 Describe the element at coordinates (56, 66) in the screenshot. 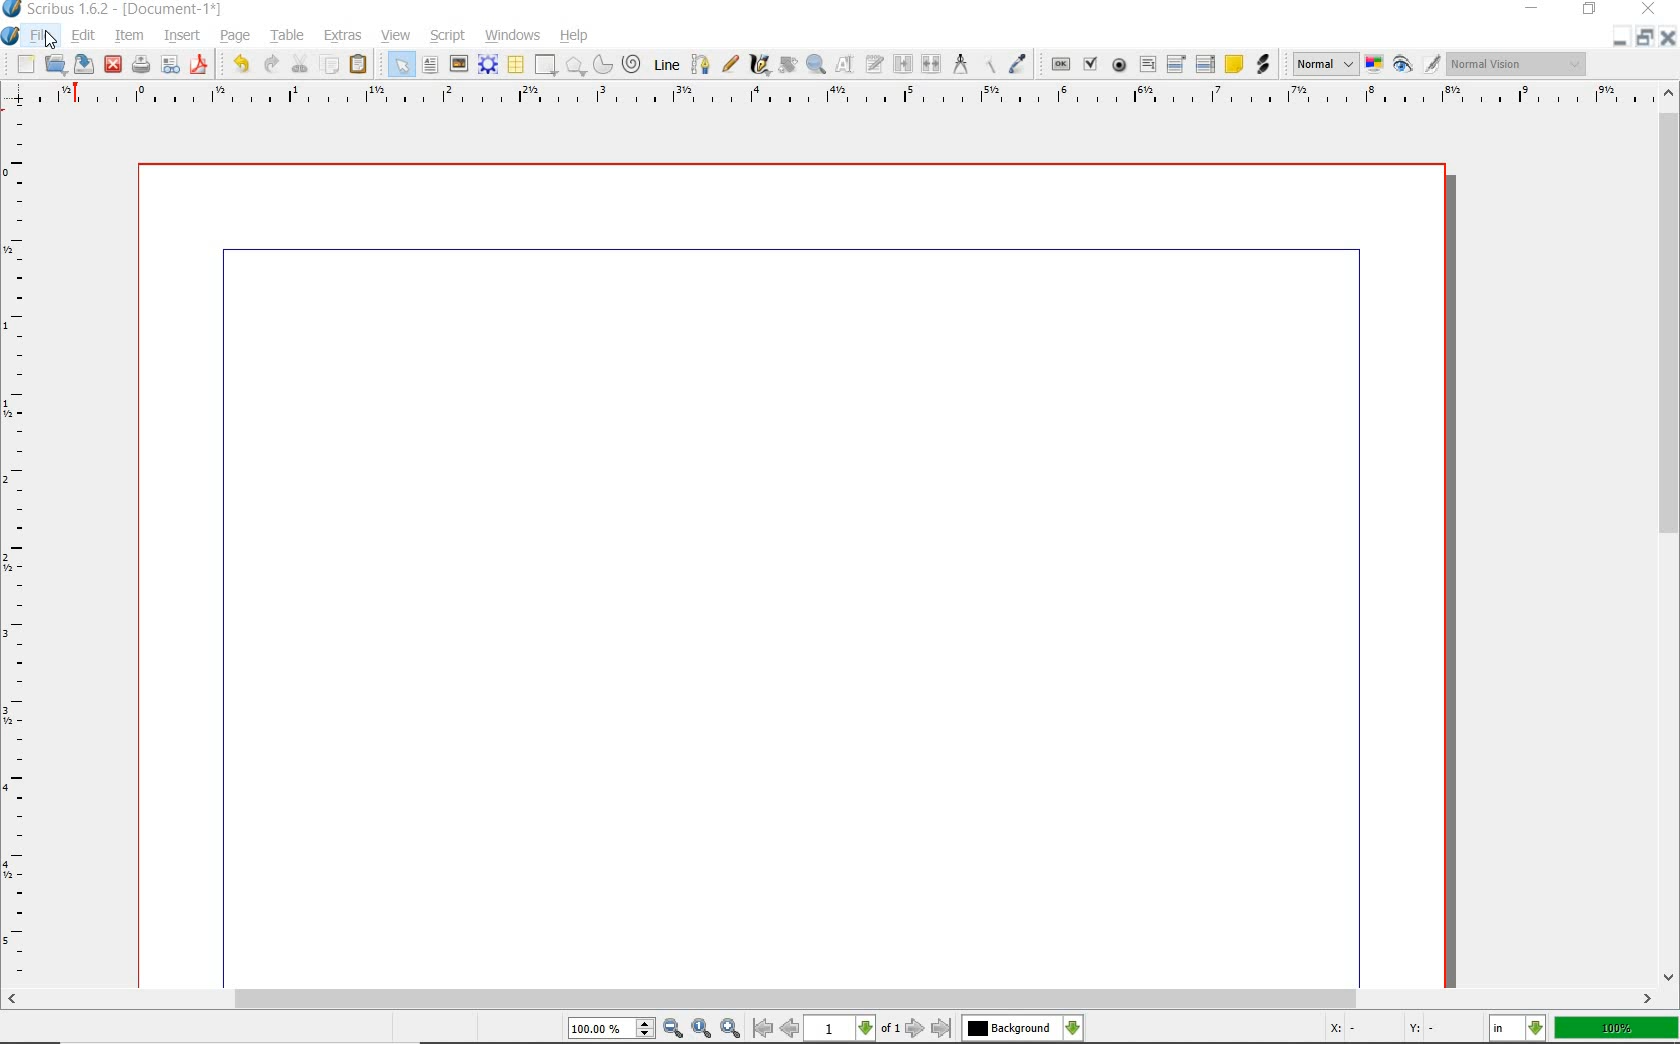

I see `open` at that location.